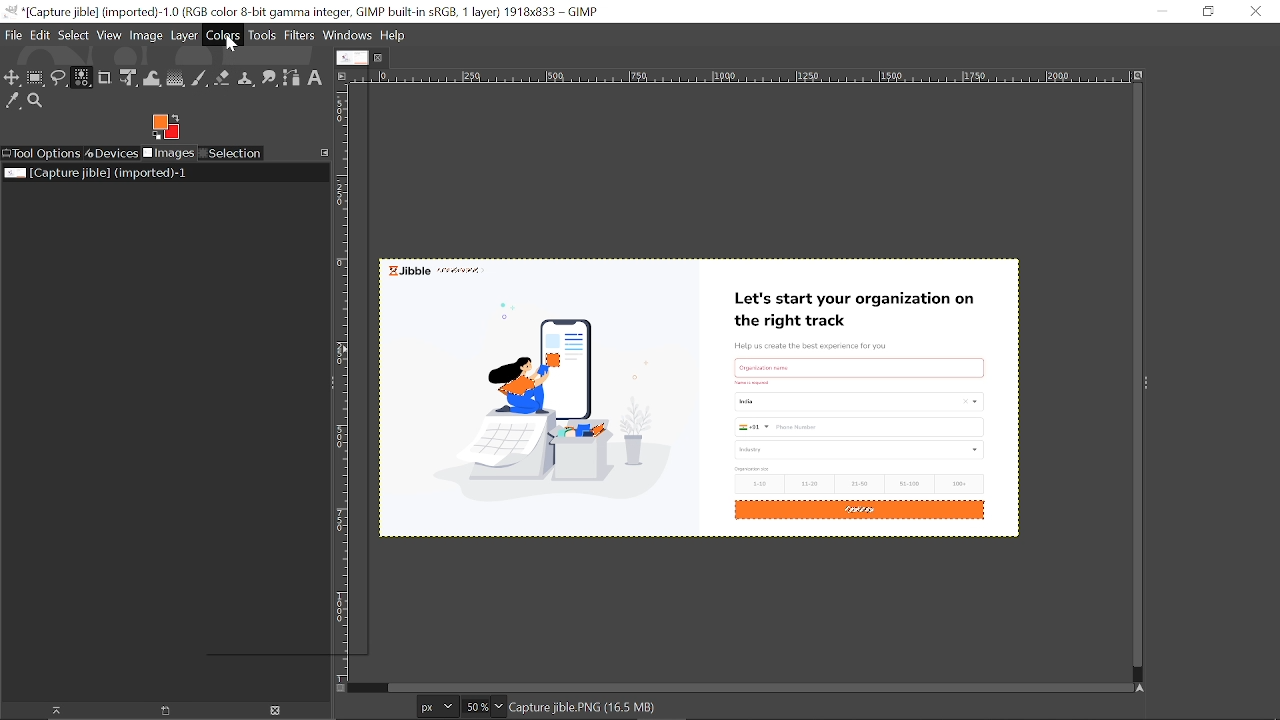 Image resolution: width=1280 pixels, height=720 pixels. I want to click on Horizontal scrollbar, so click(756, 686).